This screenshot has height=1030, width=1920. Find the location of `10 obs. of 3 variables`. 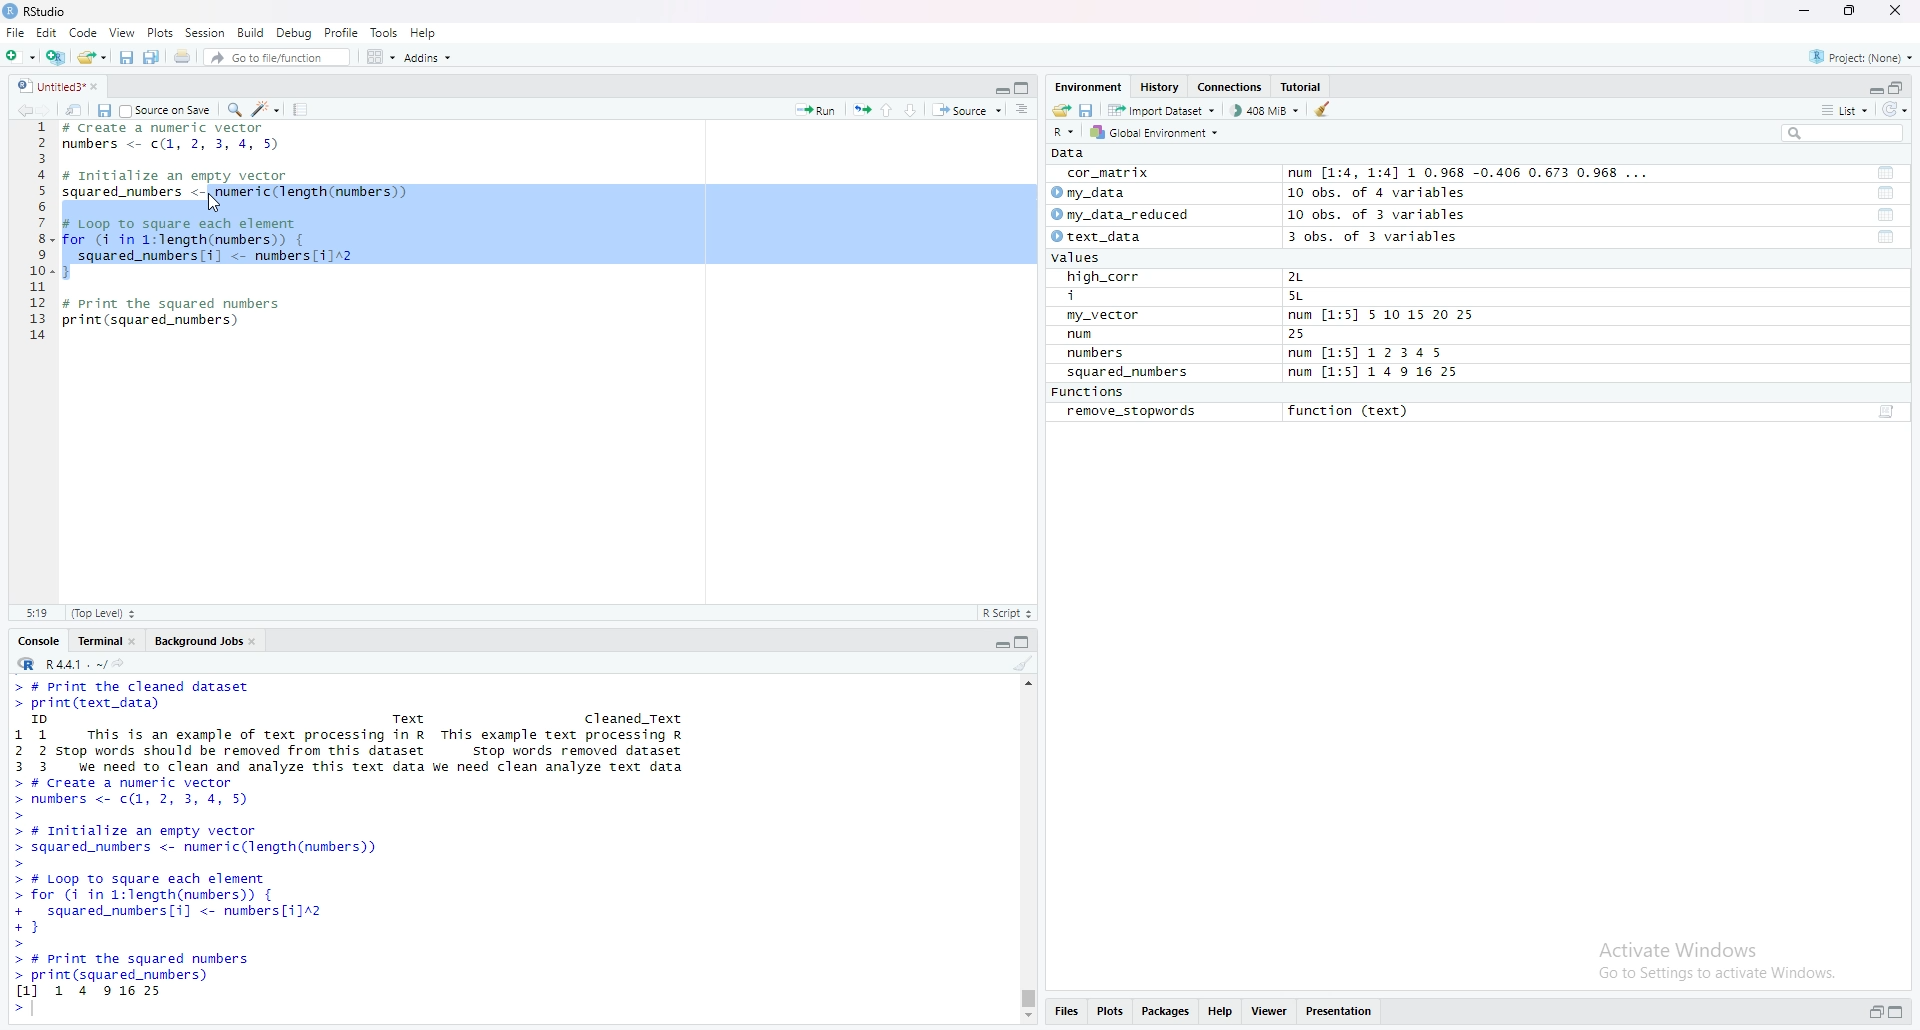

10 obs. of 3 variables is located at coordinates (1377, 215).